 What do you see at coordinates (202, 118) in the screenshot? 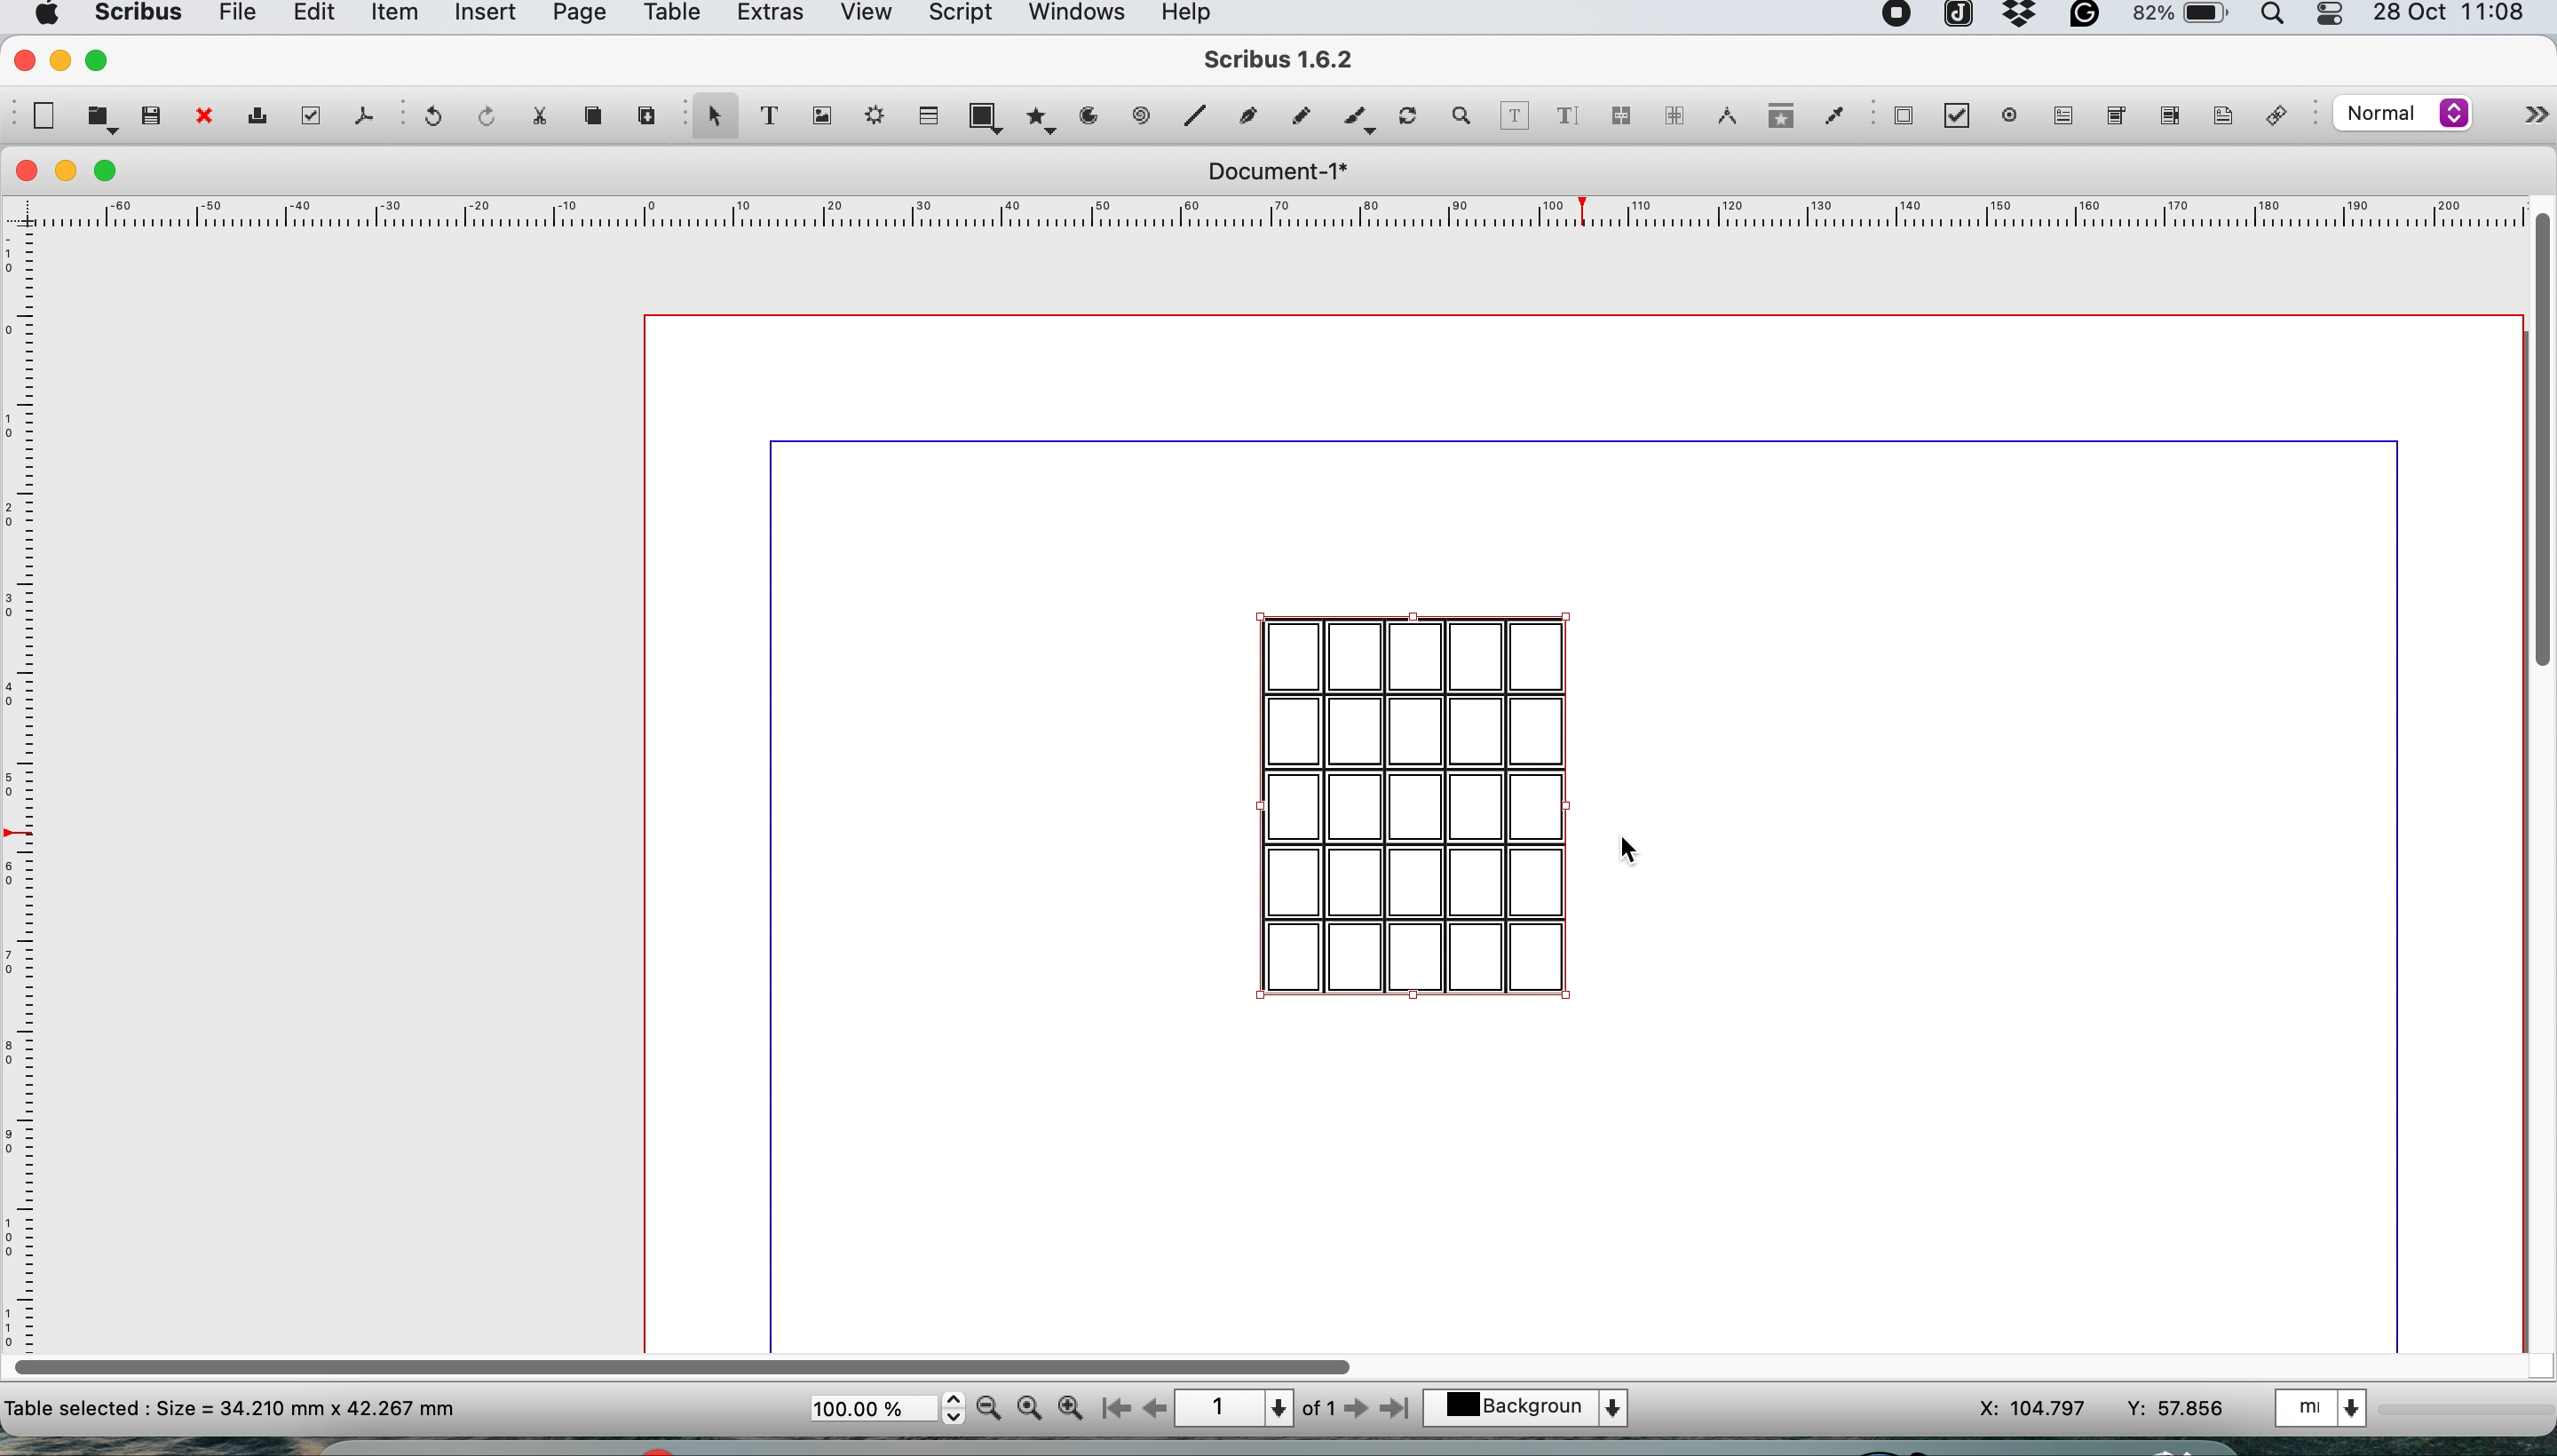
I see `close` at bounding box center [202, 118].